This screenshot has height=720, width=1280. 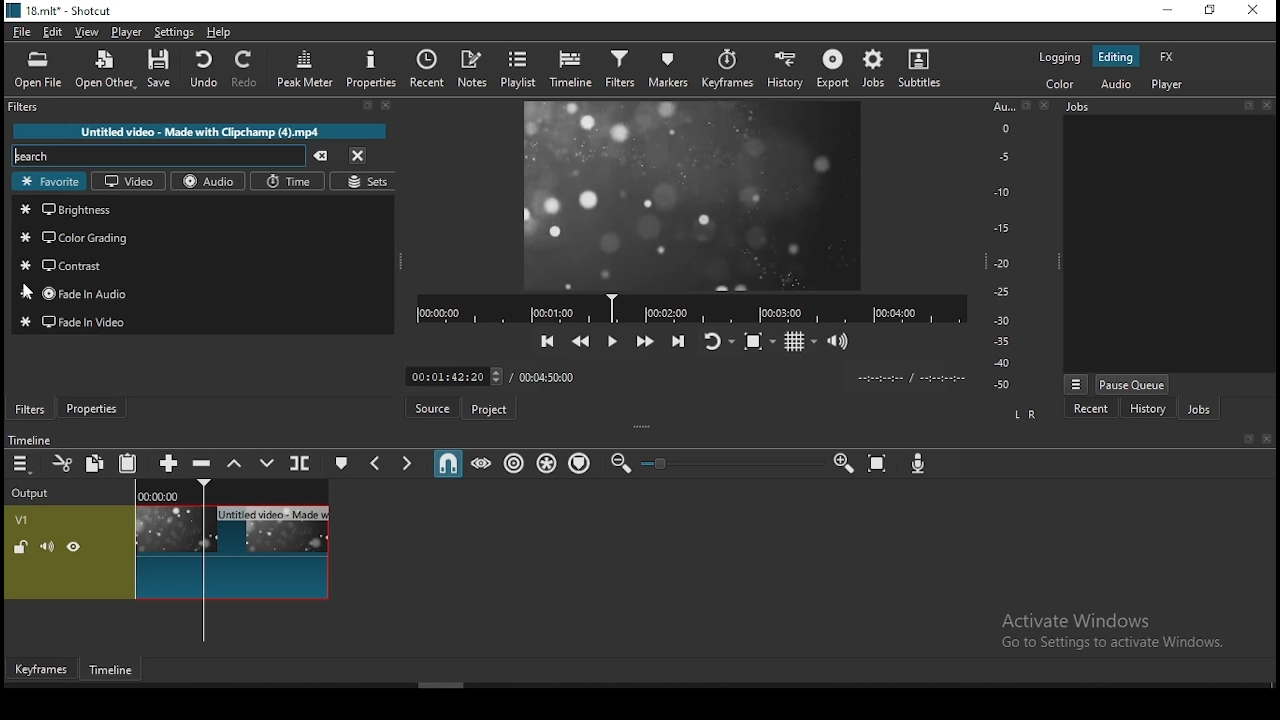 I want to click on restore, so click(x=1212, y=12).